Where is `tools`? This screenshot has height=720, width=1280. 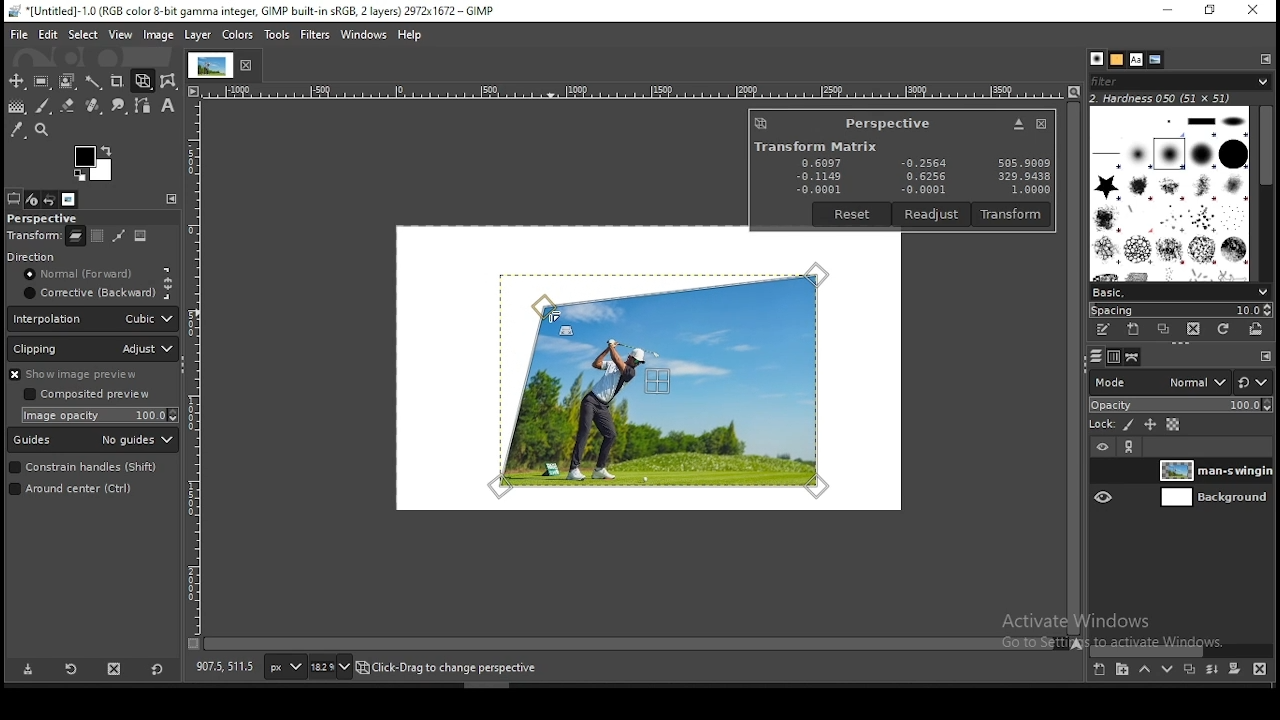 tools is located at coordinates (277, 32).